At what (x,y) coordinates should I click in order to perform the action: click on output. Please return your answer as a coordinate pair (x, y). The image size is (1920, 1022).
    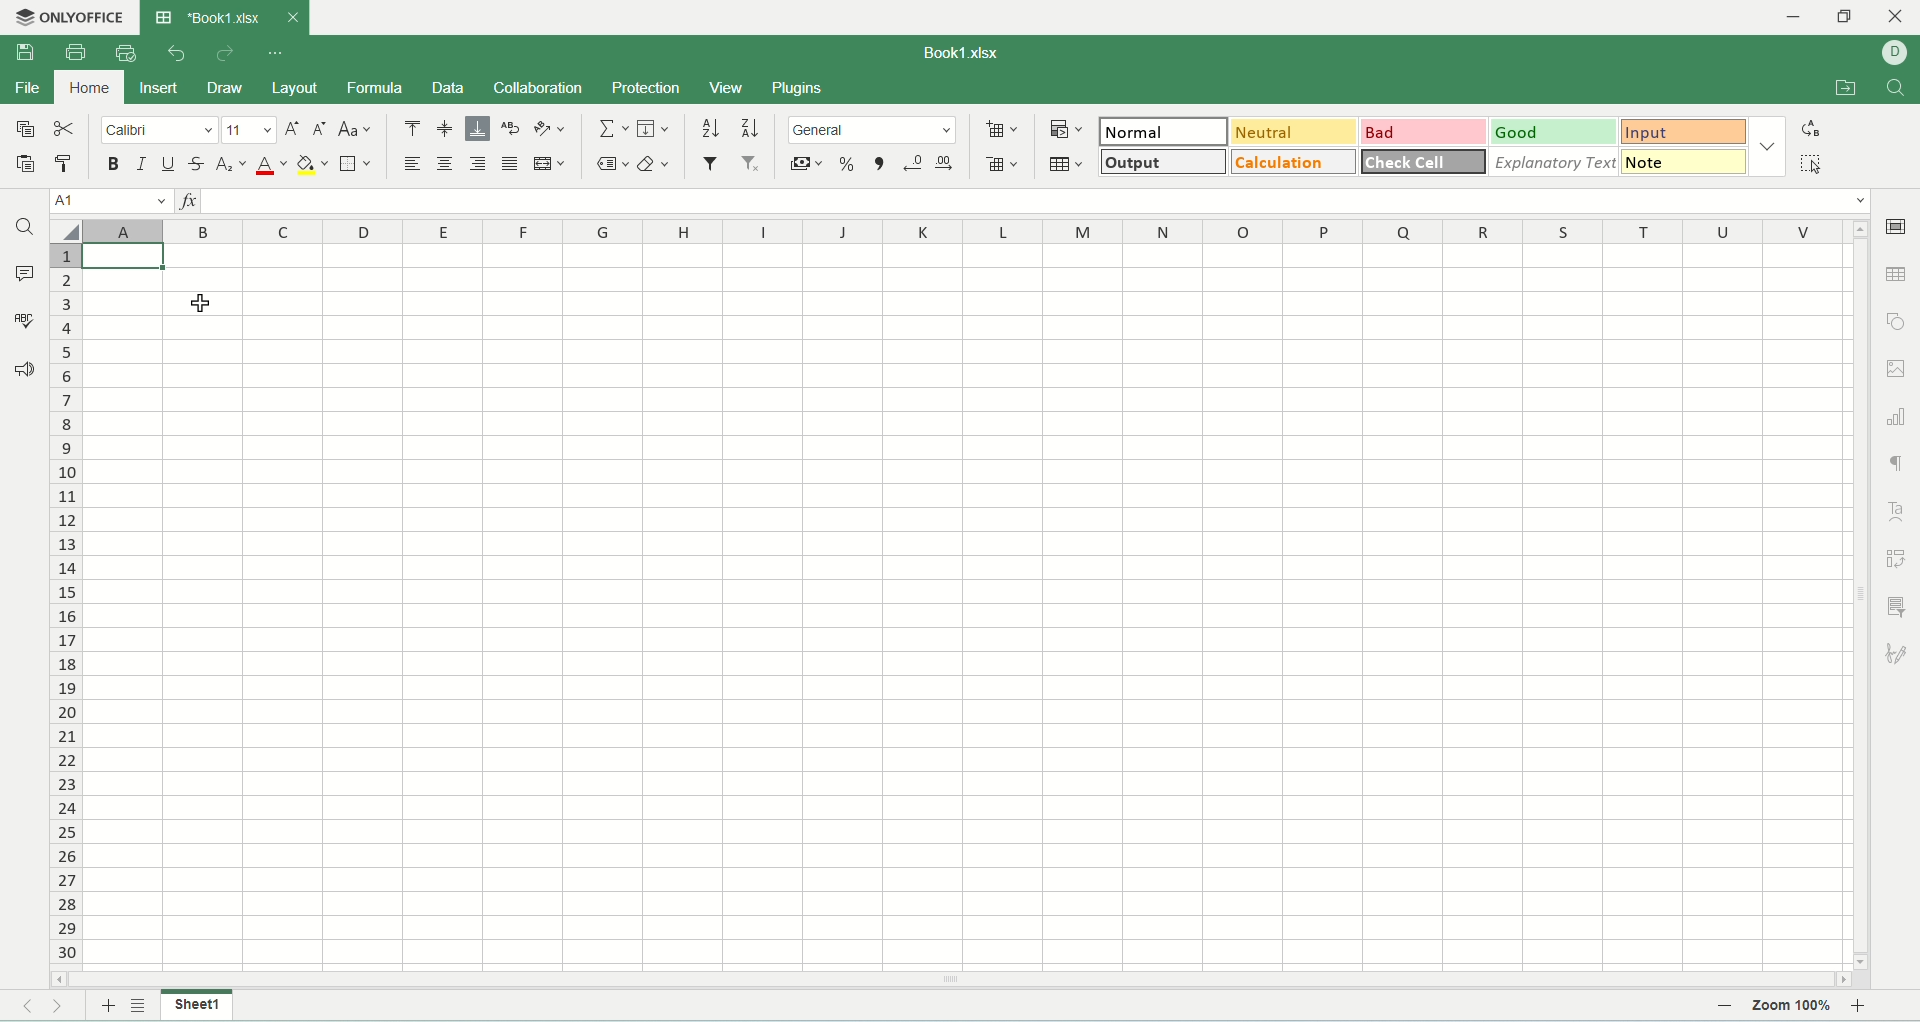
    Looking at the image, I should click on (1163, 162).